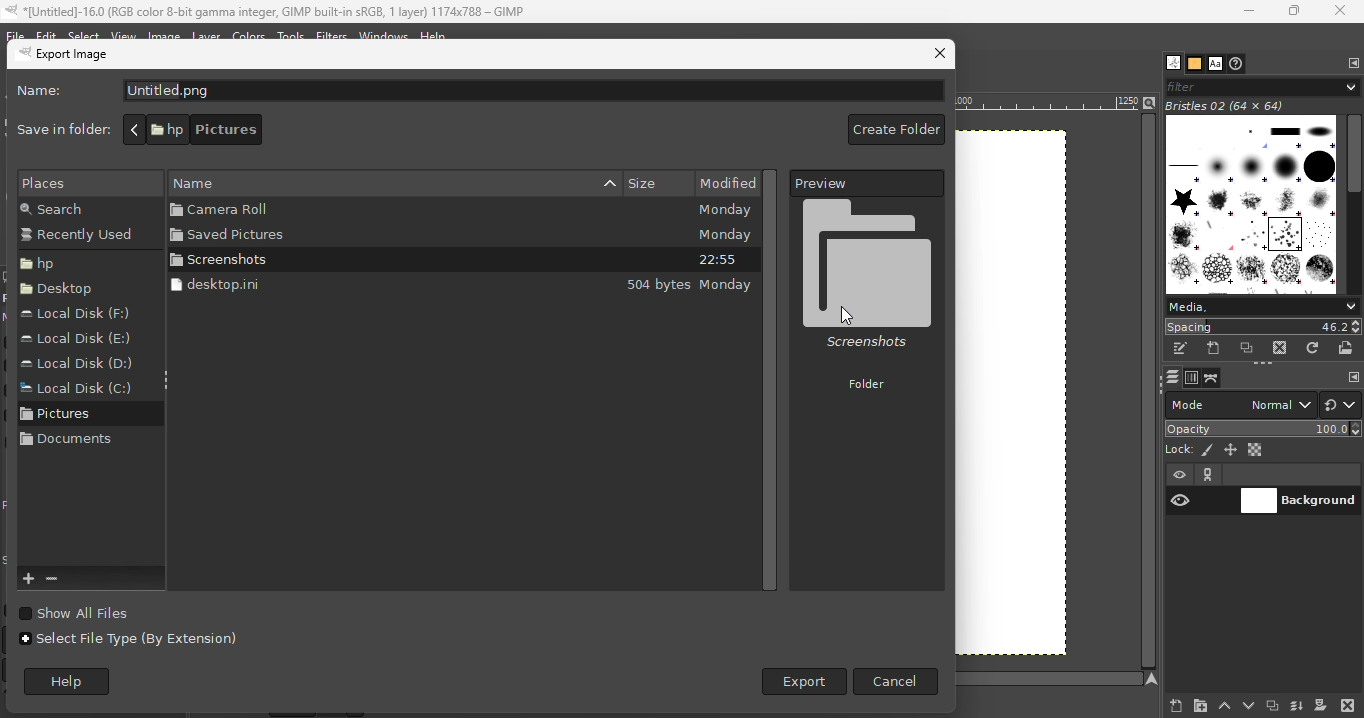 The height and width of the screenshot is (718, 1364). Describe the element at coordinates (801, 682) in the screenshot. I see `Export` at that location.